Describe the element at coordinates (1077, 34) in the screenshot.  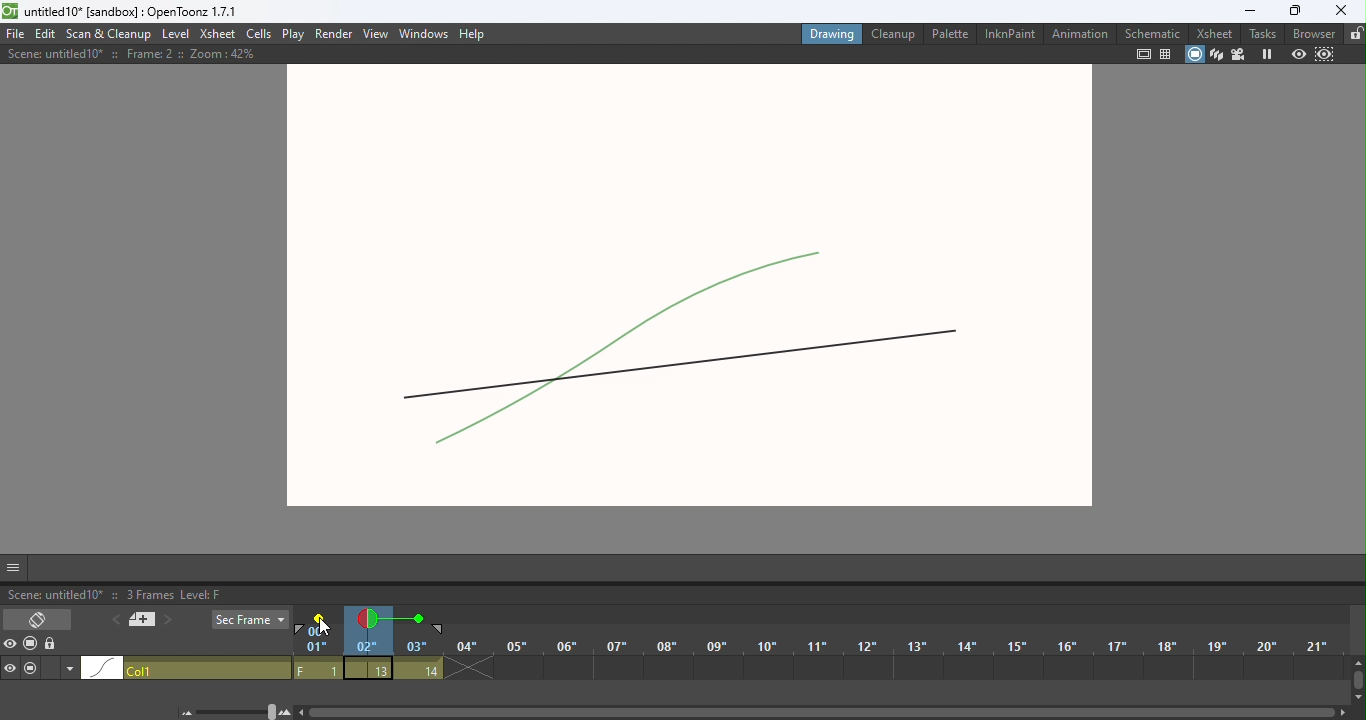
I see `Animation` at that location.